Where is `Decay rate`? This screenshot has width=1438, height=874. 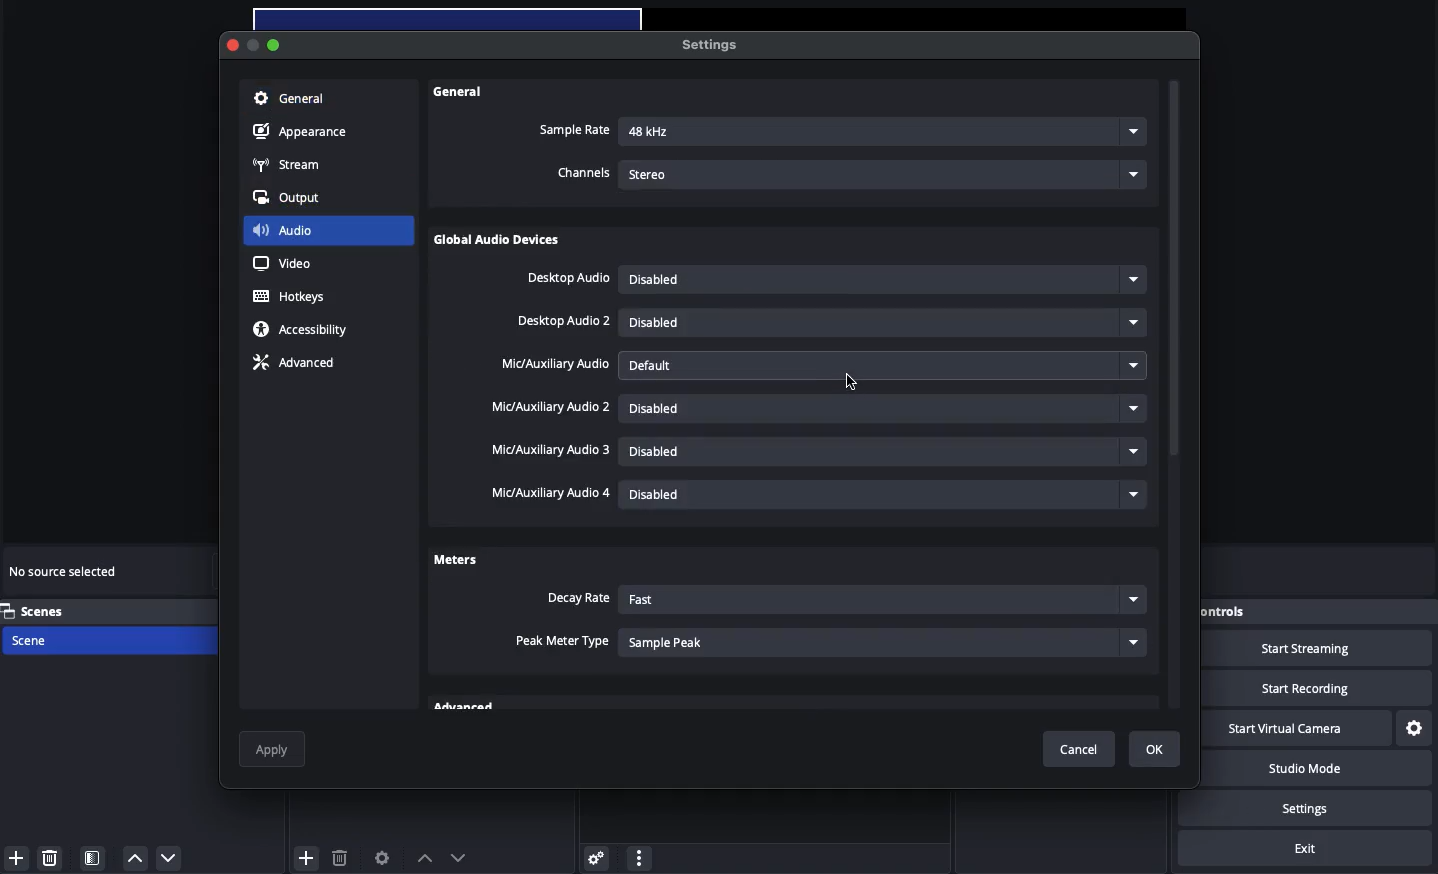
Decay rate is located at coordinates (577, 599).